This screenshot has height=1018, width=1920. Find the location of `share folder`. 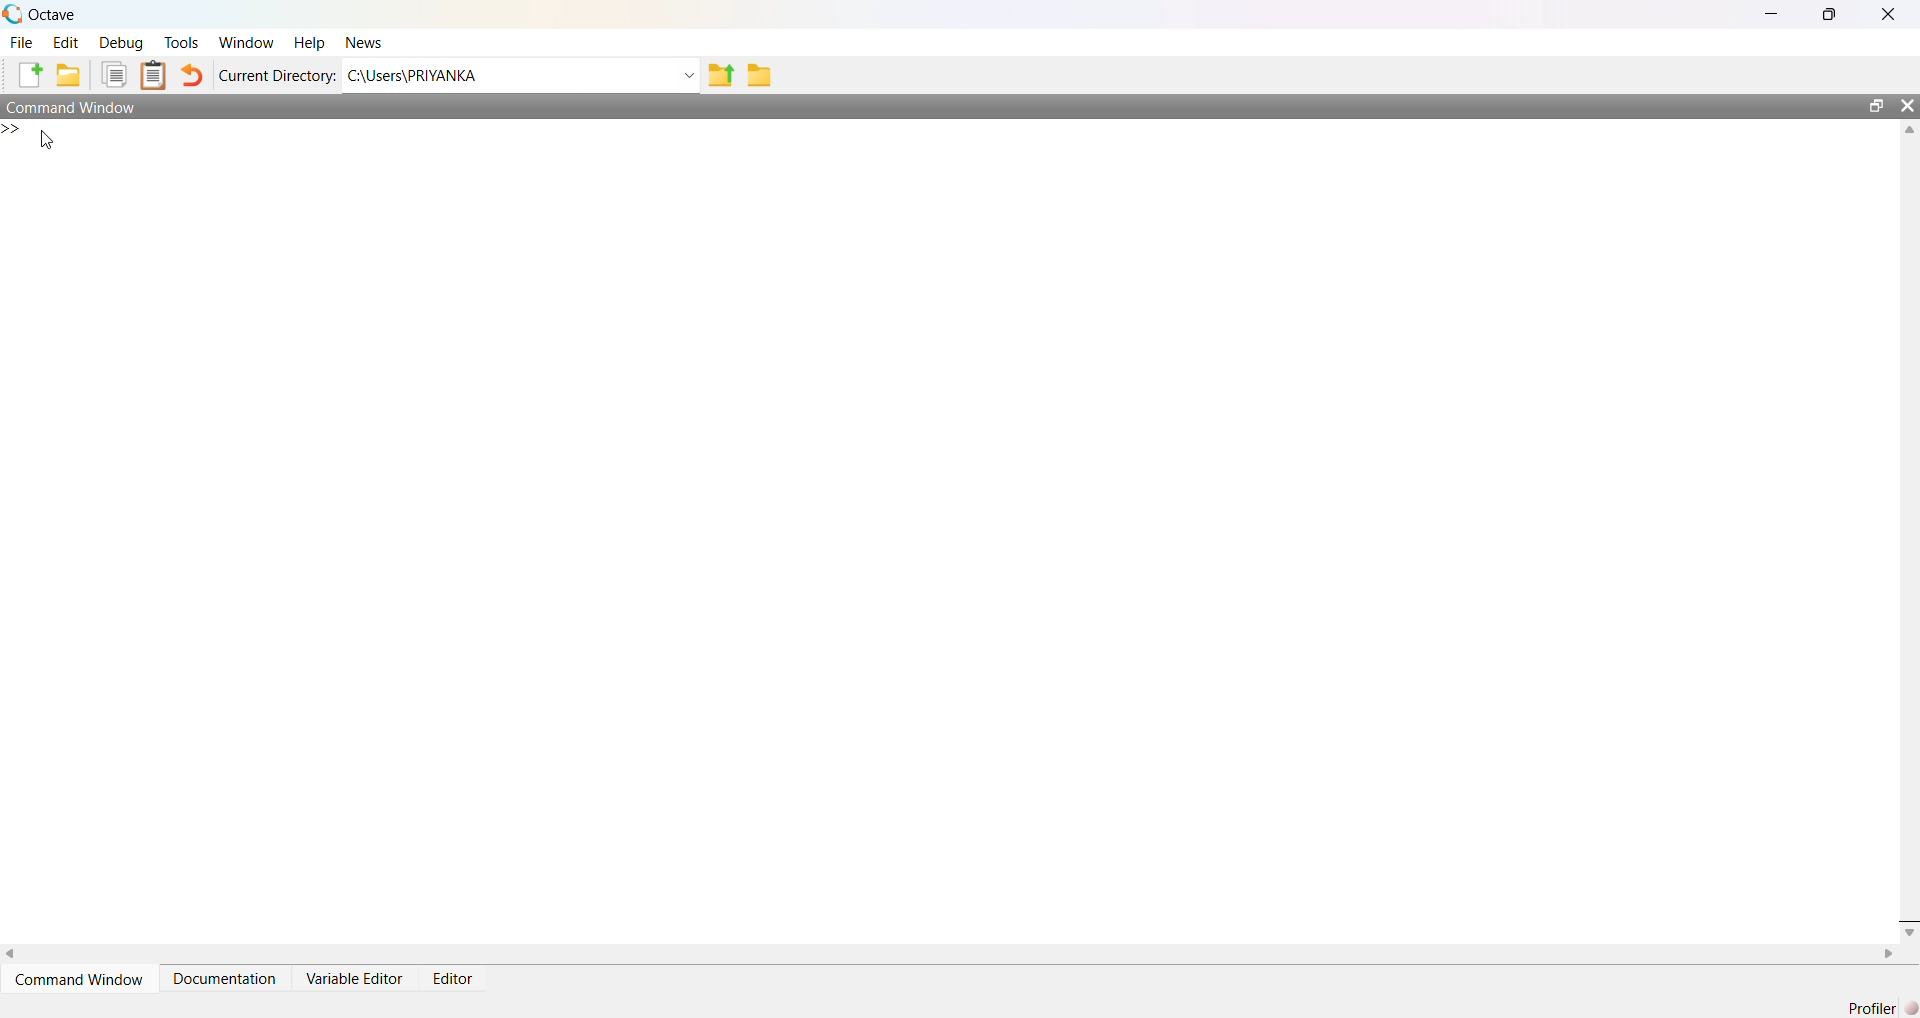

share folder is located at coordinates (720, 76).